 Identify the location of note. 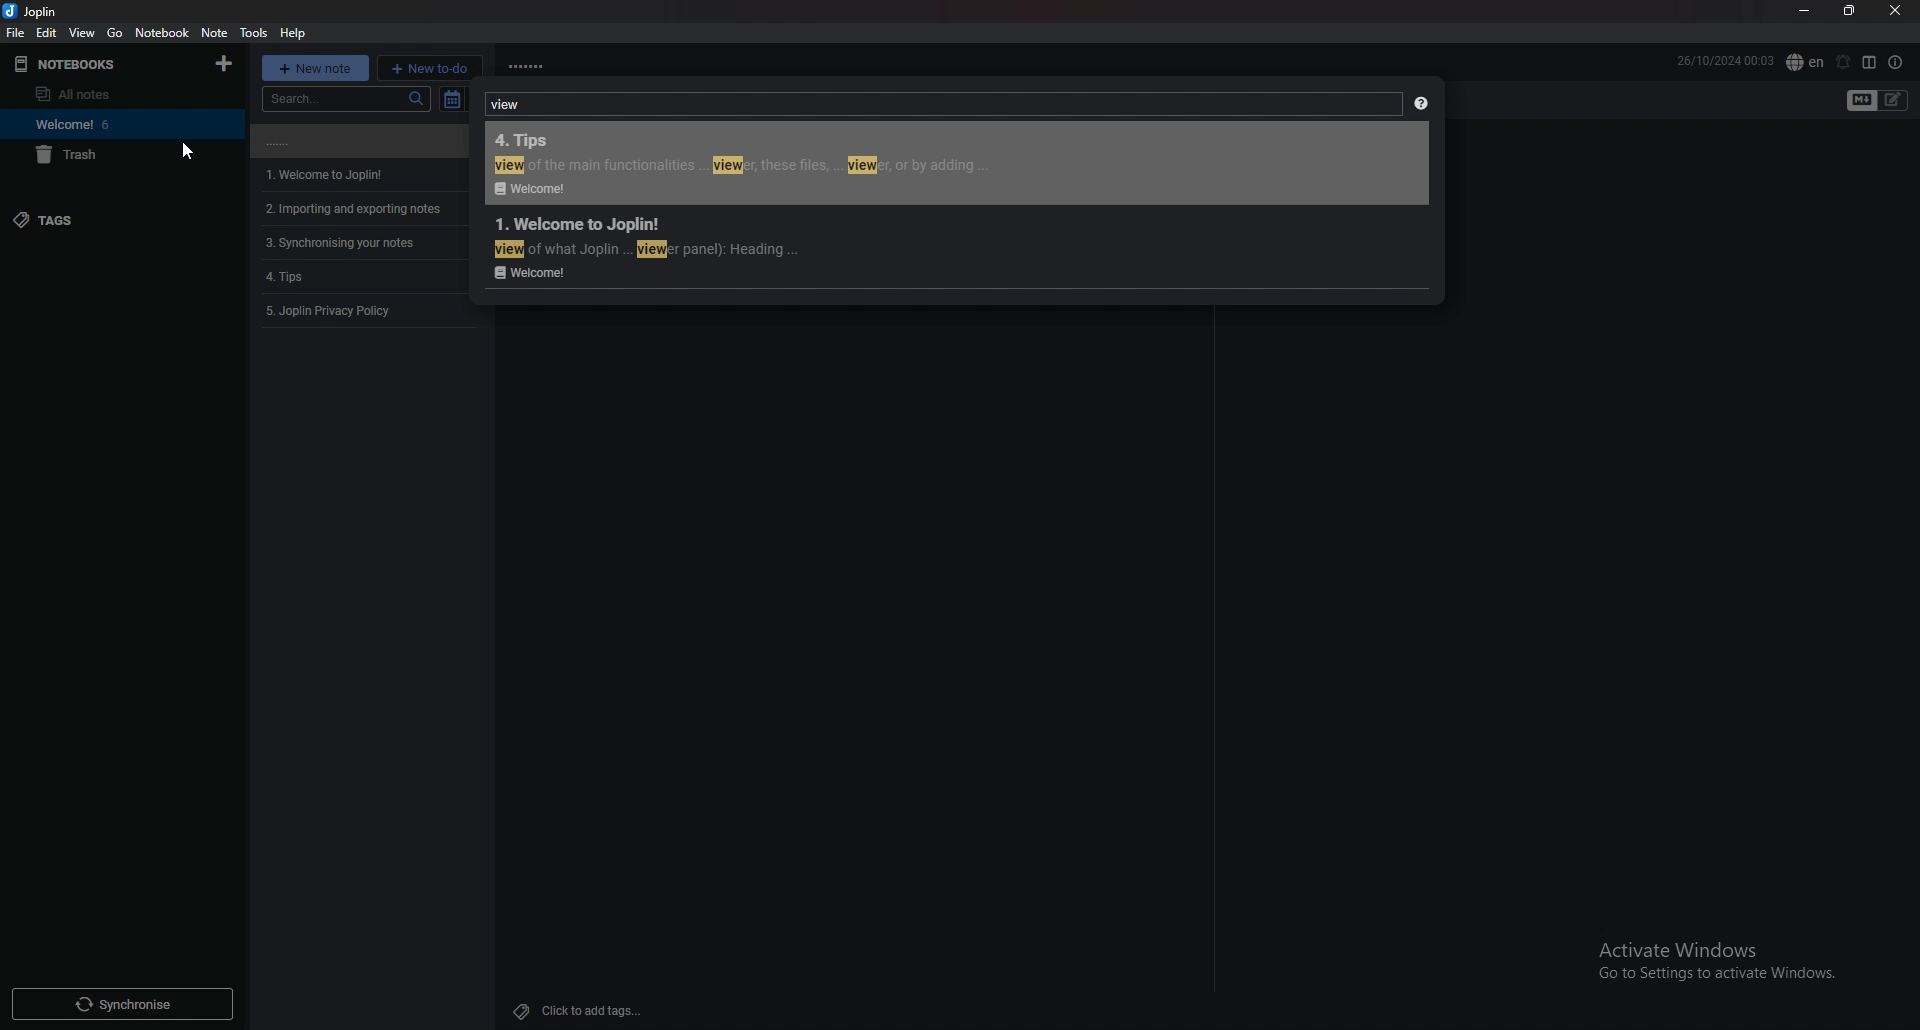
(215, 32).